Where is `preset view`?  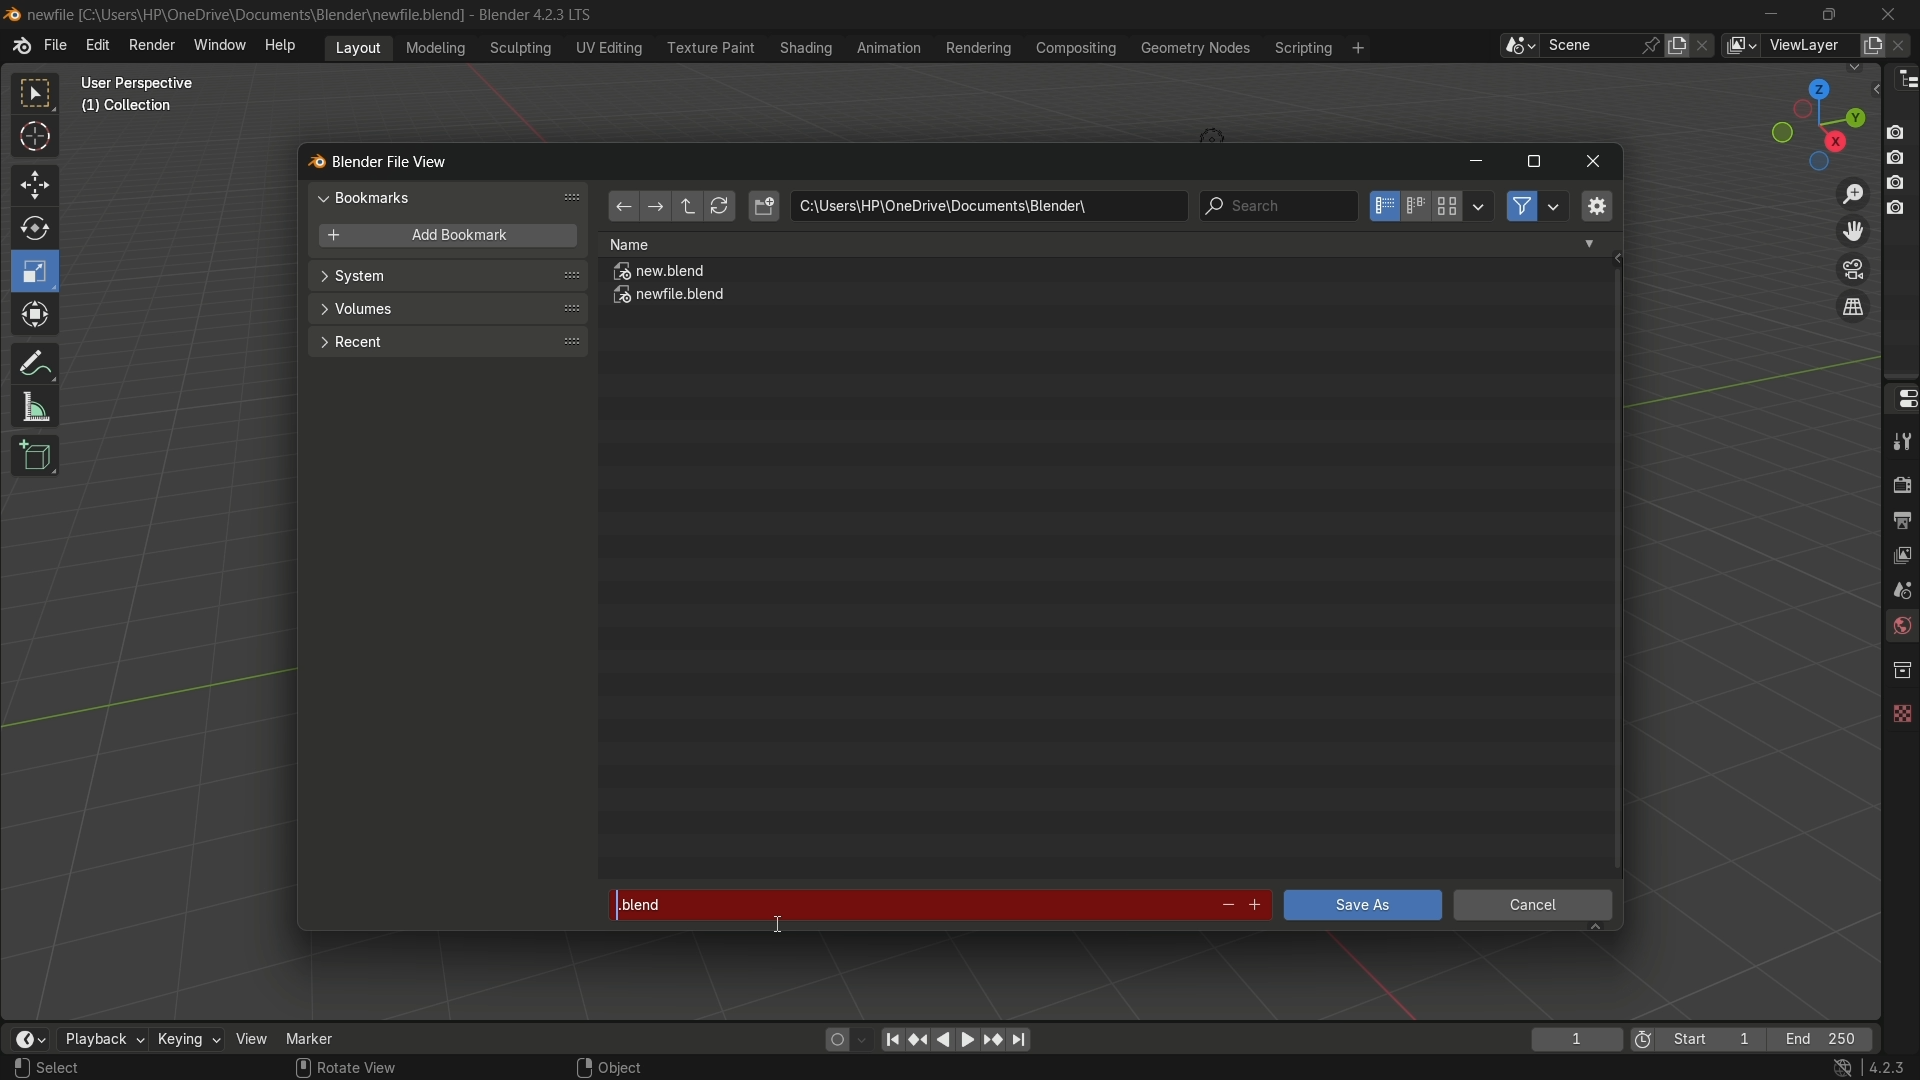
preset view is located at coordinates (1812, 120).